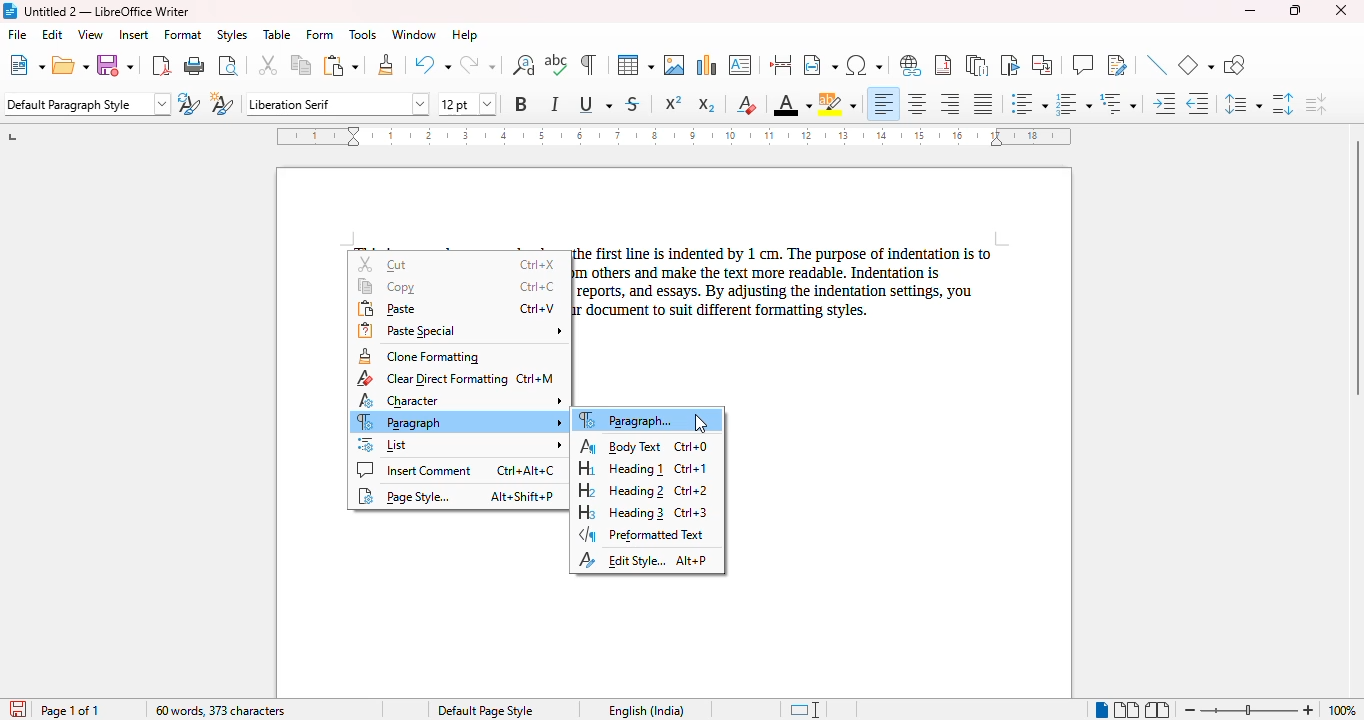 The image size is (1364, 720). Describe the element at coordinates (455, 496) in the screenshot. I see `page style` at that location.